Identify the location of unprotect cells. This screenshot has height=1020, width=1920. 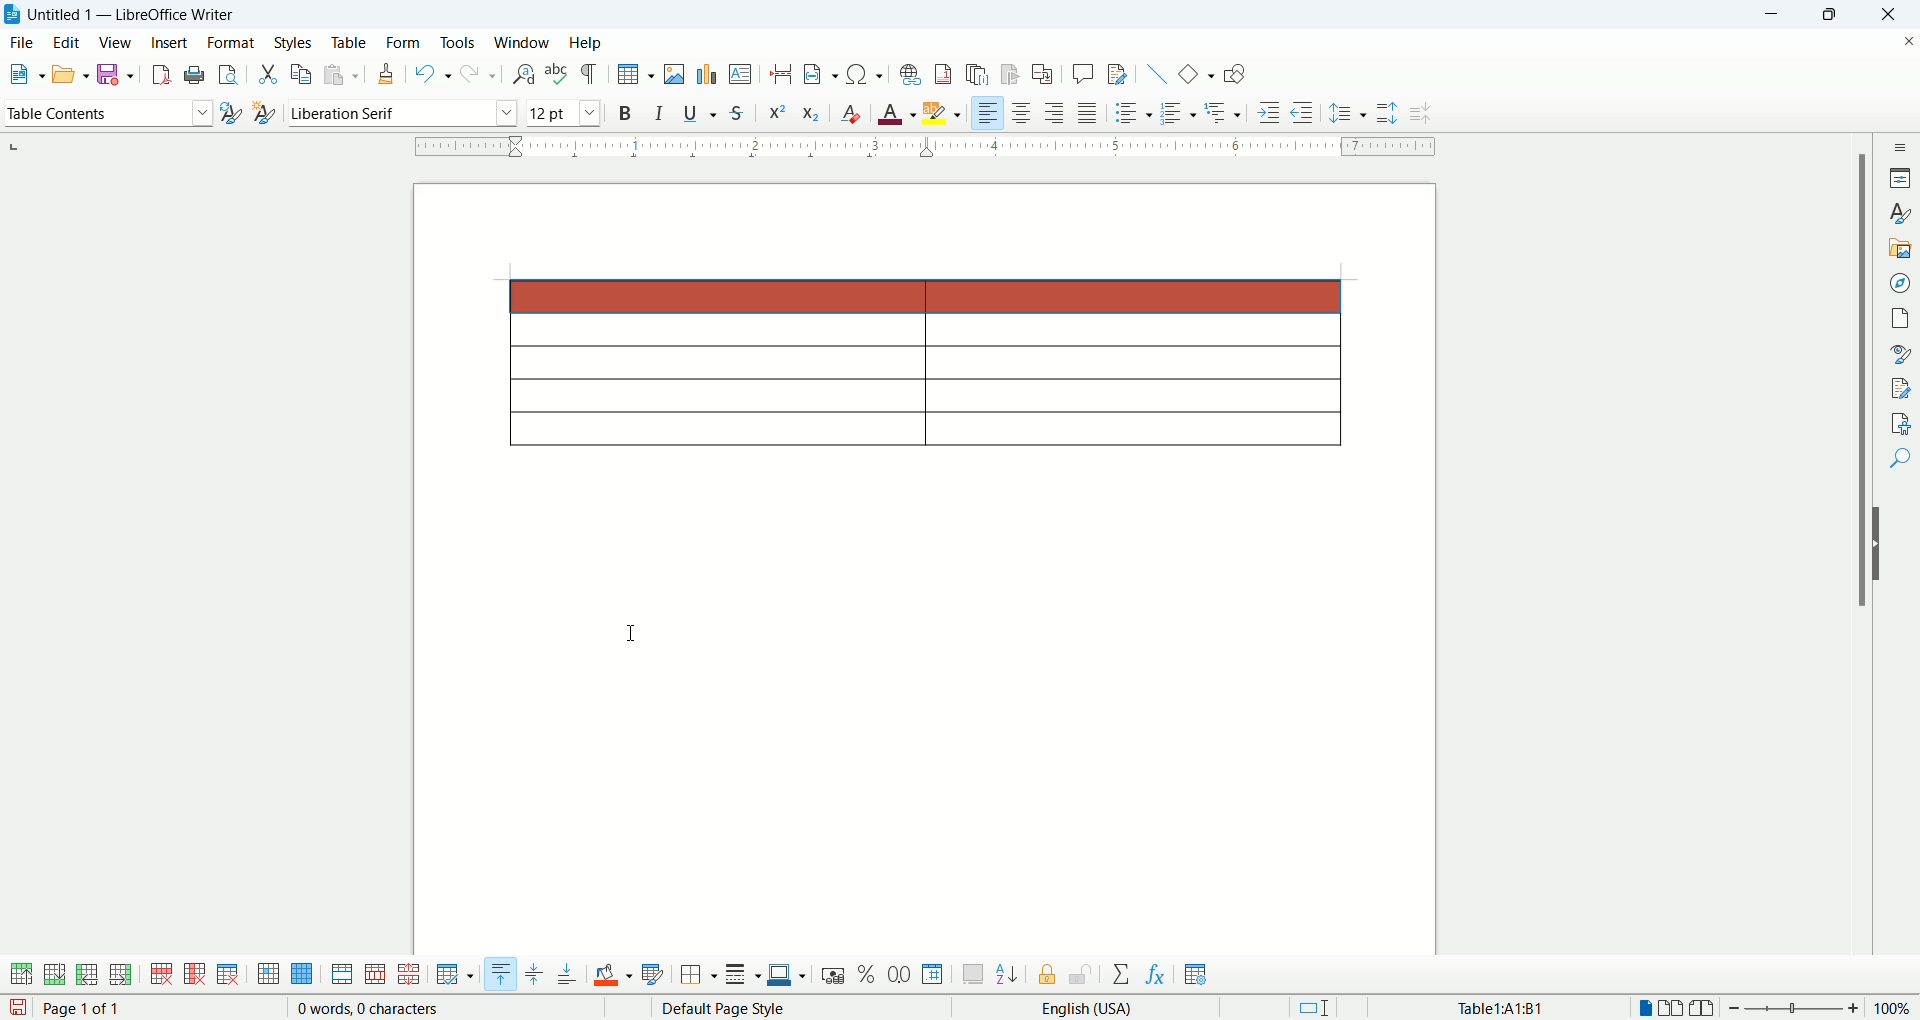
(1080, 975).